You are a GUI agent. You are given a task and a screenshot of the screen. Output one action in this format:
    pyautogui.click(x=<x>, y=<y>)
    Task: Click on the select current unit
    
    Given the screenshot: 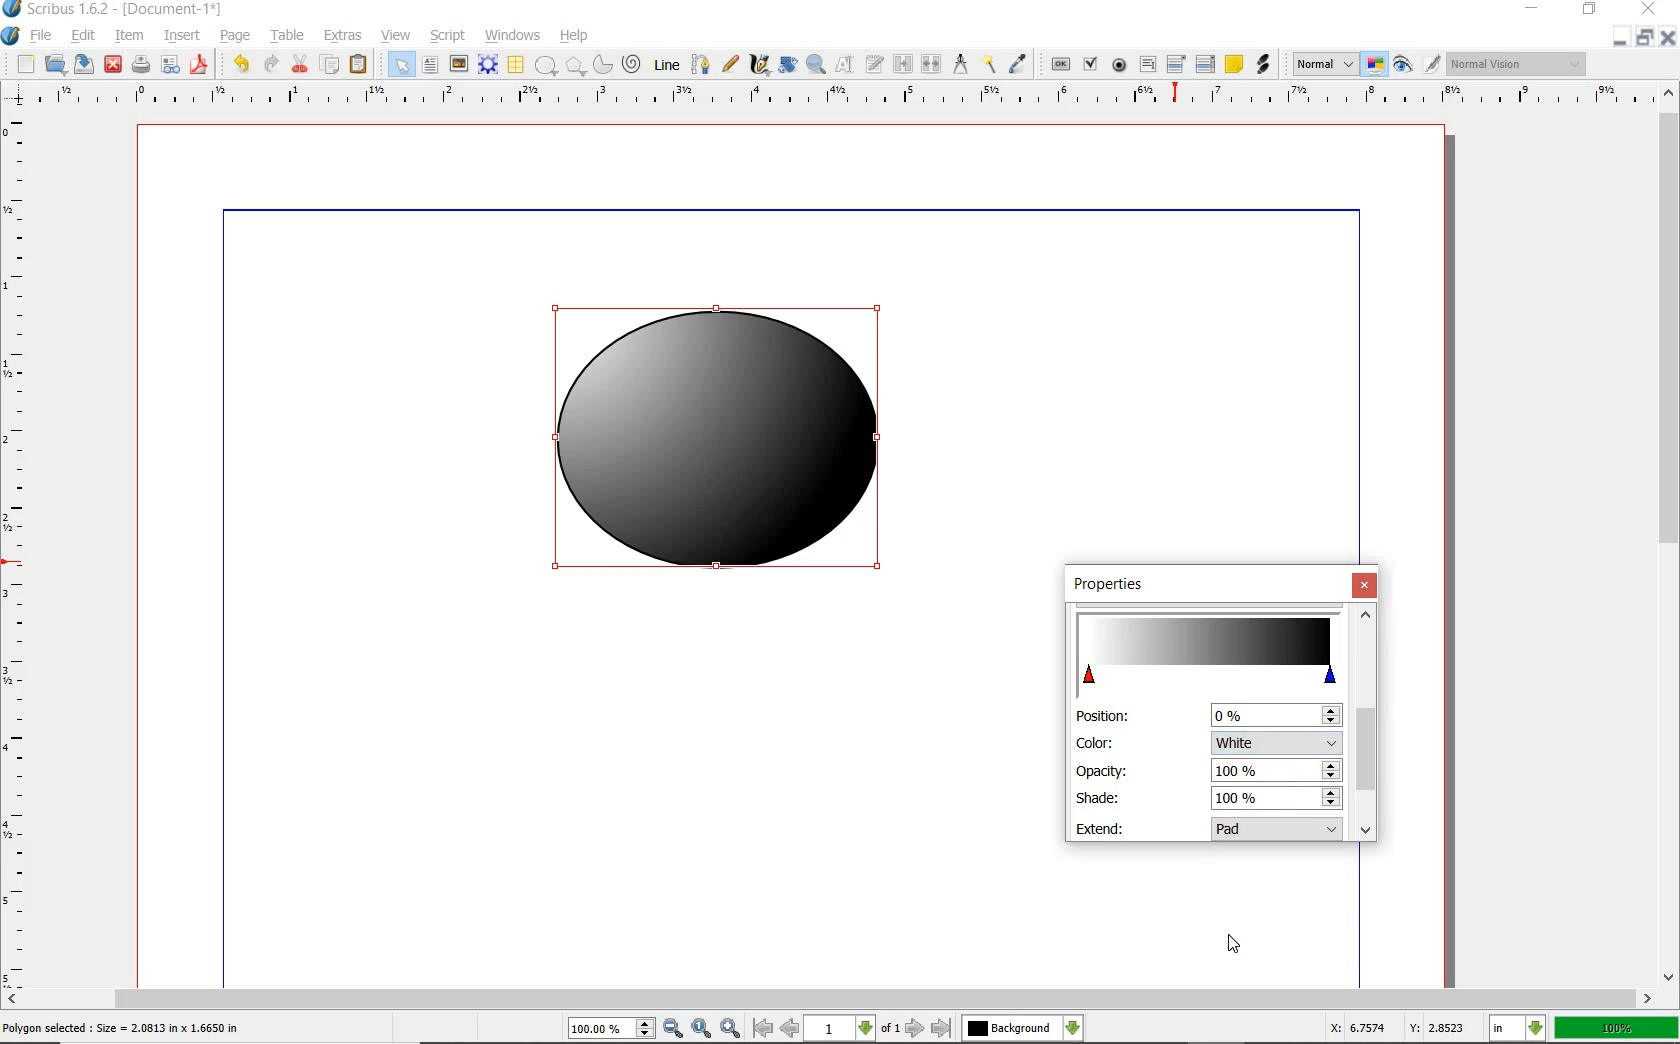 What is the action you would take?
    pyautogui.click(x=1517, y=1026)
    